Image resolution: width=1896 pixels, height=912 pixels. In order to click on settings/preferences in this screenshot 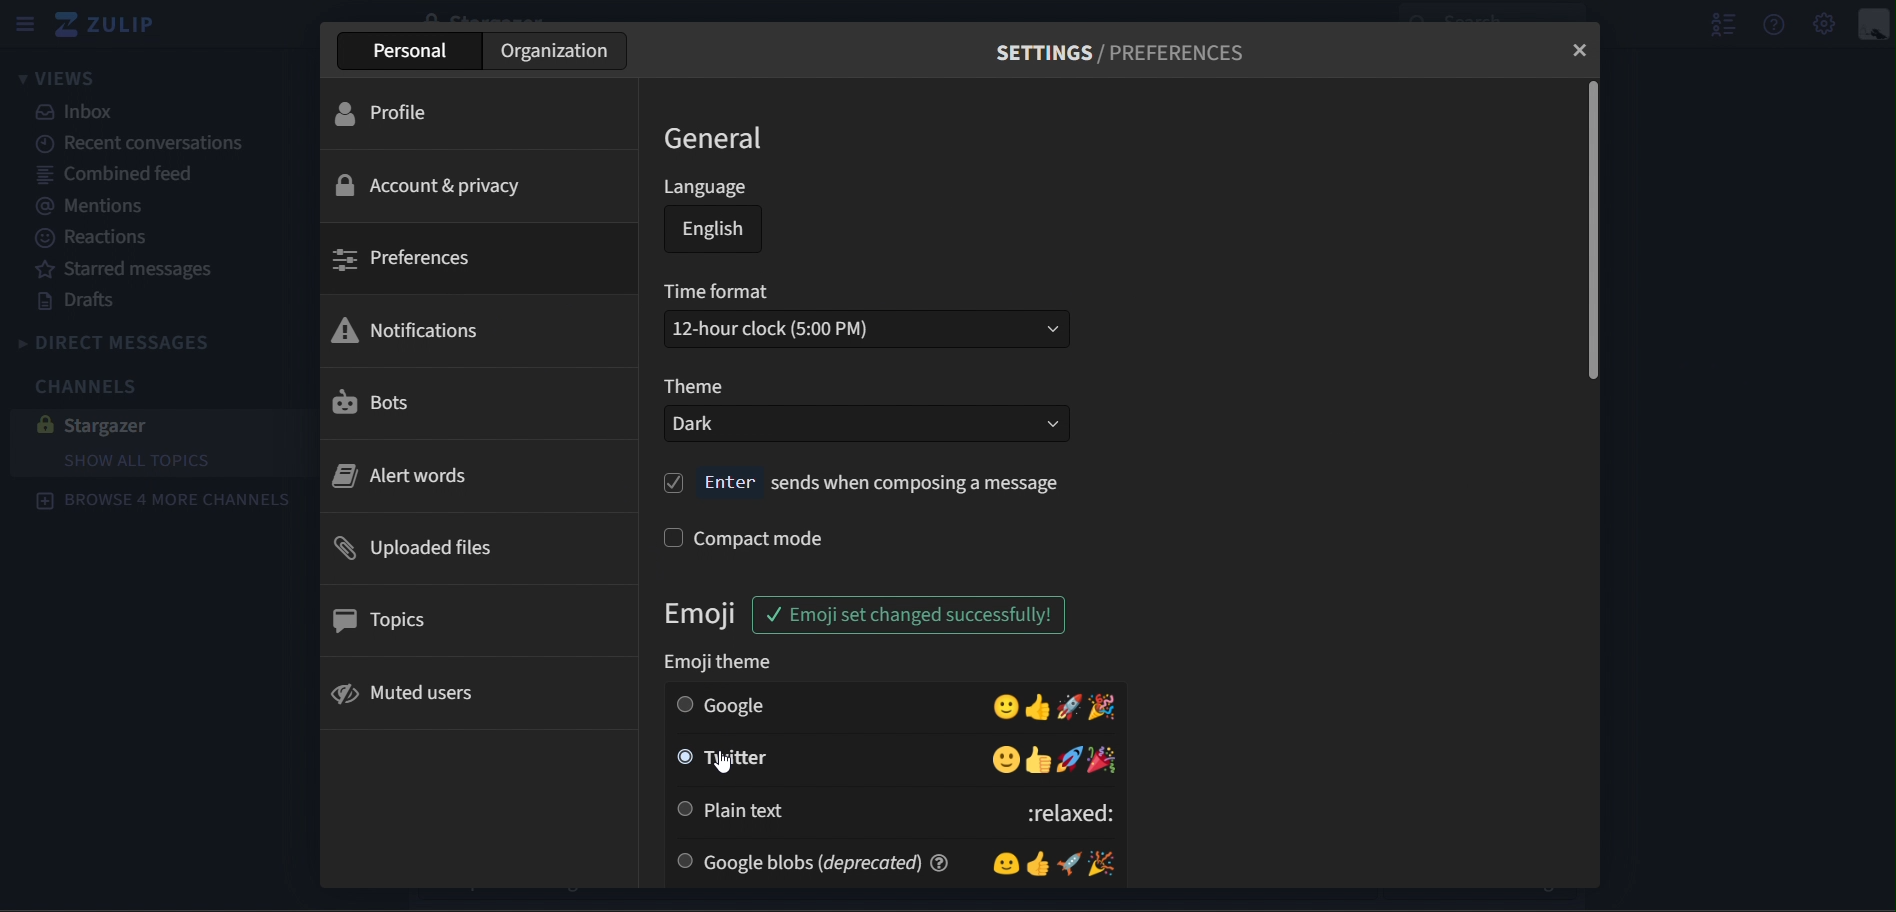, I will do `click(1131, 53)`.